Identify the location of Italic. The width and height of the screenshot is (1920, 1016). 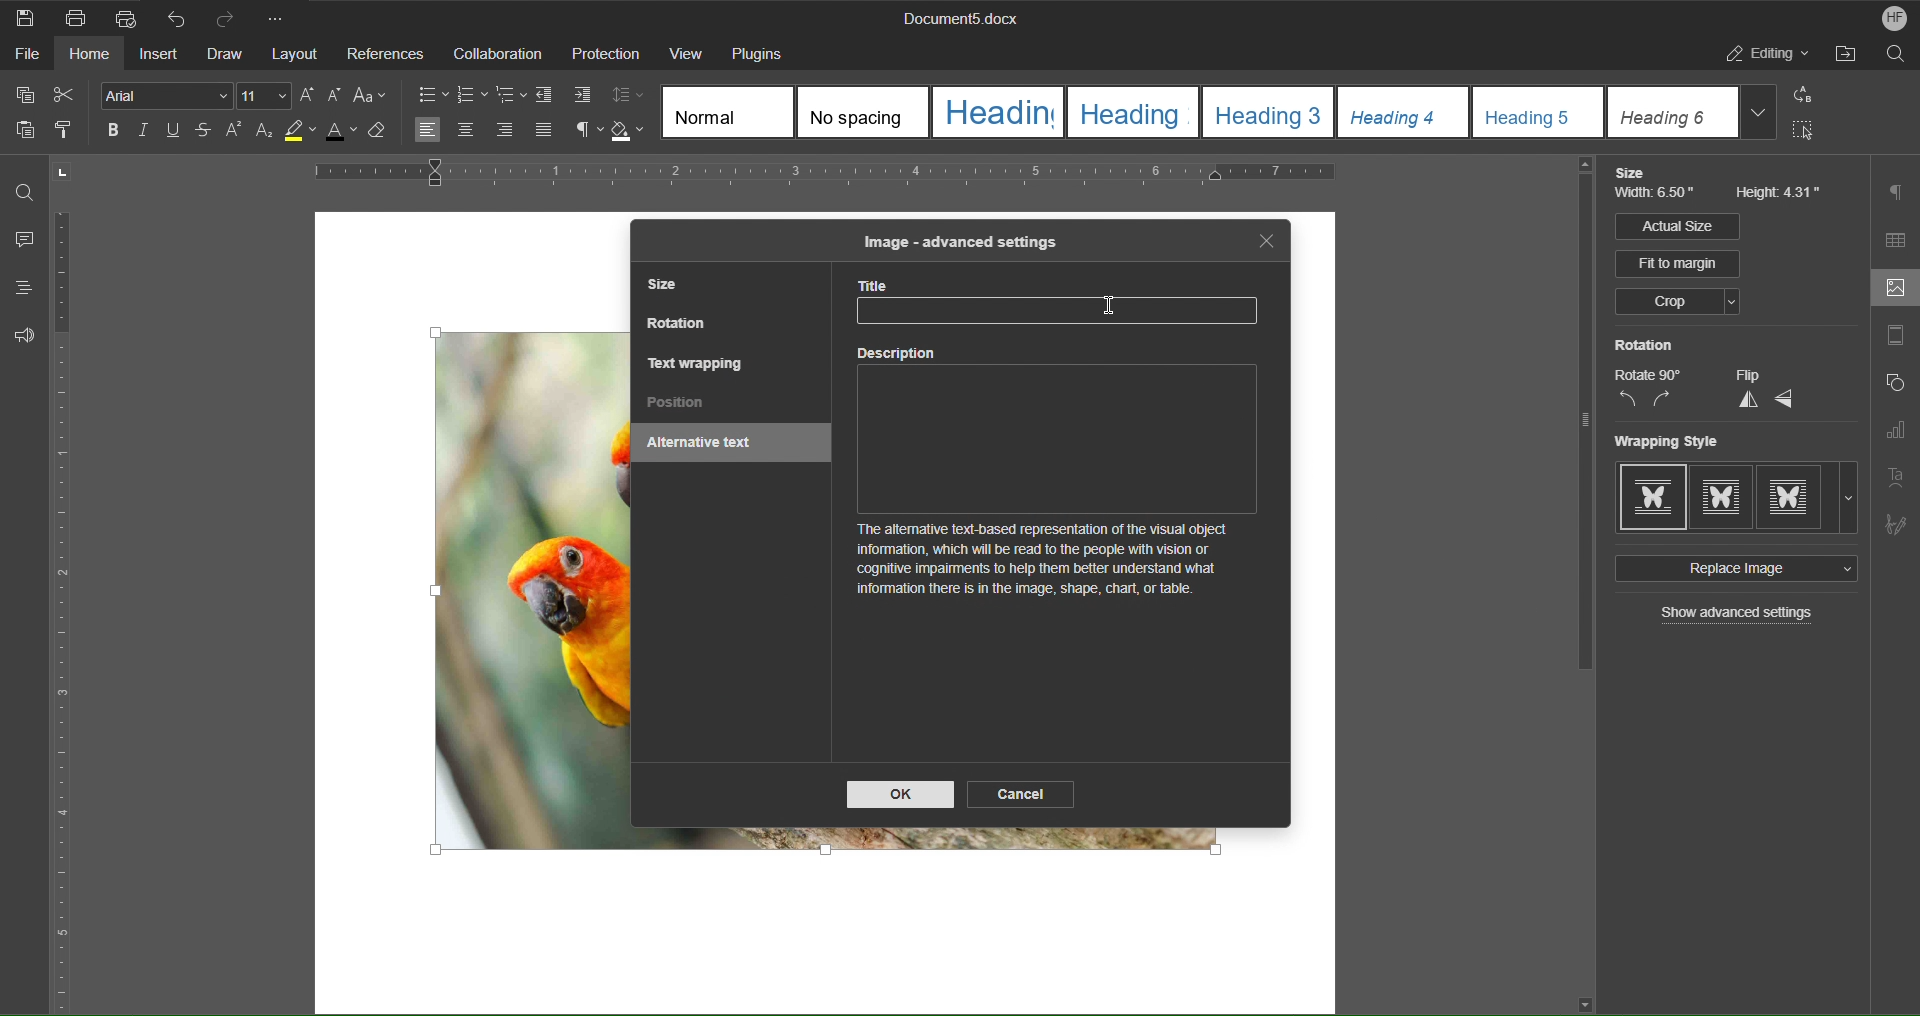
(143, 131).